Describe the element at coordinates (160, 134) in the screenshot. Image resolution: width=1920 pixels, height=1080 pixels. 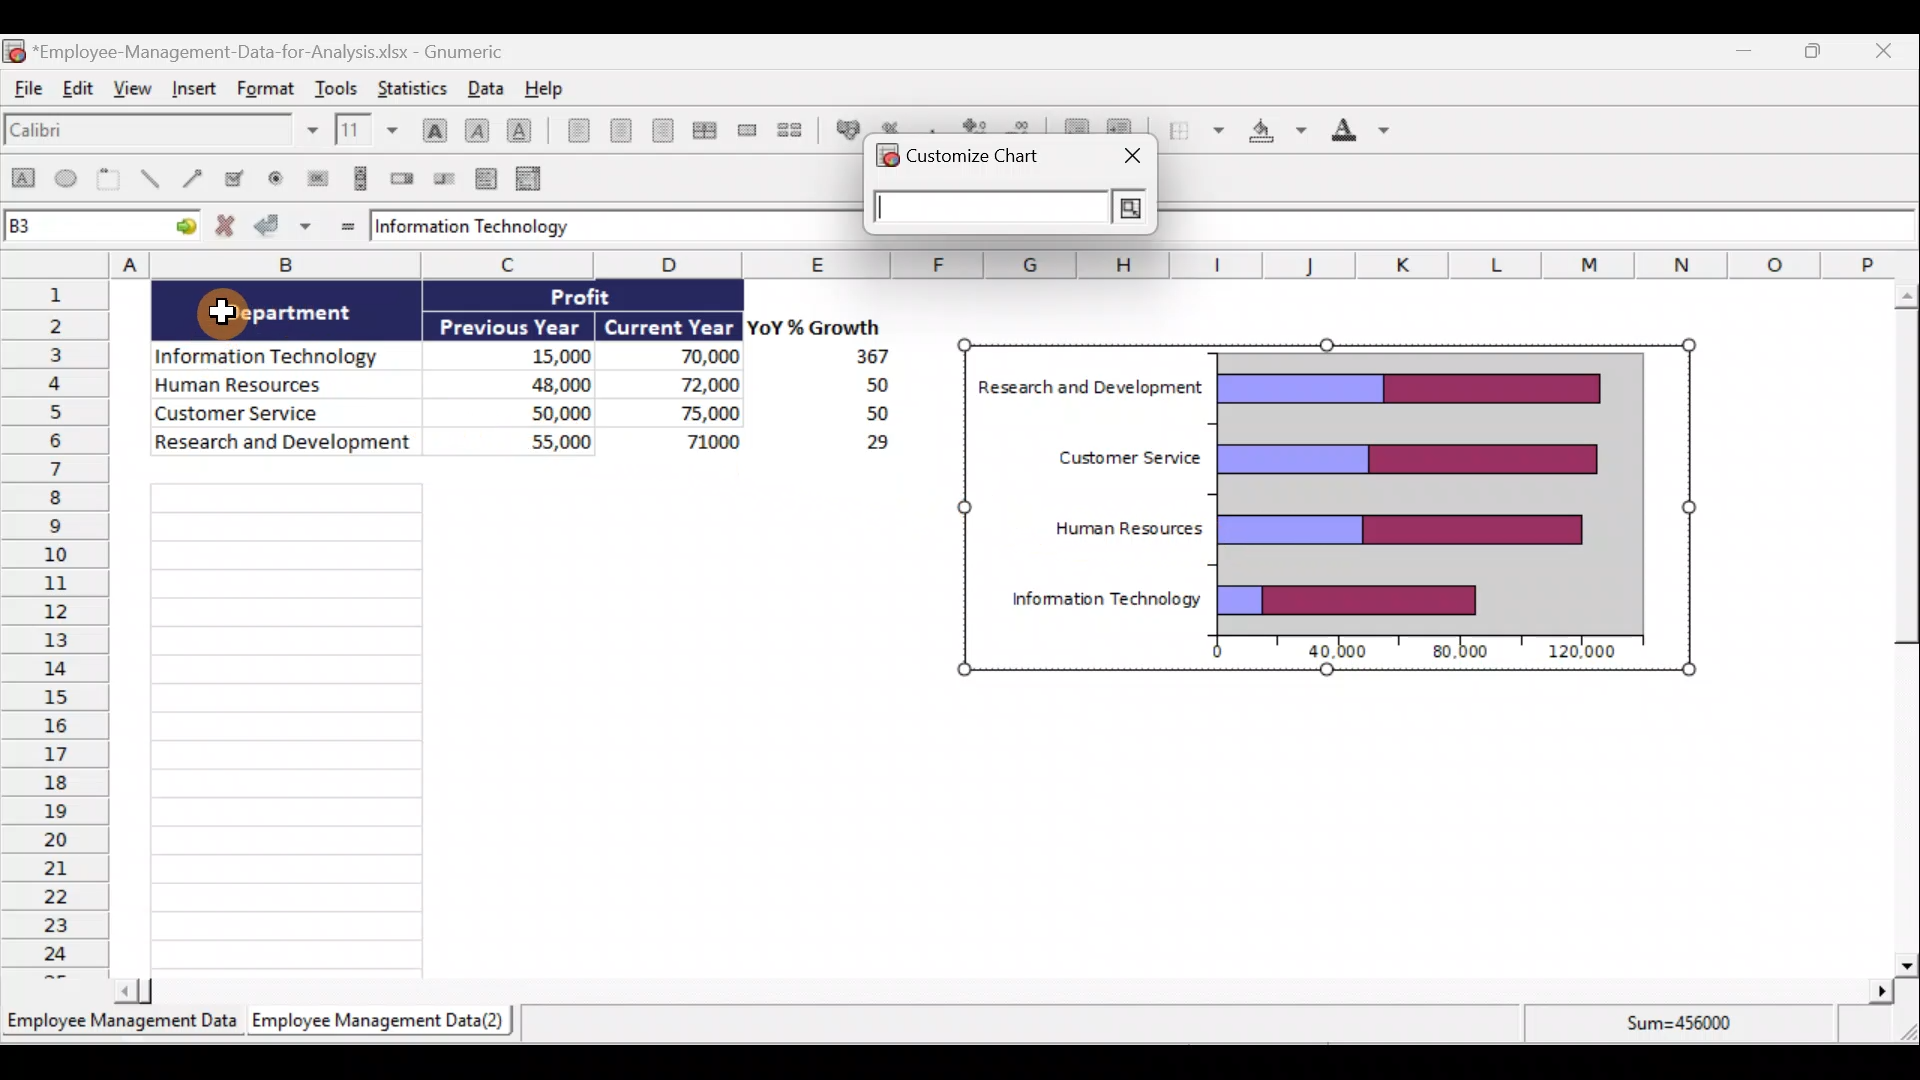
I see `Font name Calibri` at that location.